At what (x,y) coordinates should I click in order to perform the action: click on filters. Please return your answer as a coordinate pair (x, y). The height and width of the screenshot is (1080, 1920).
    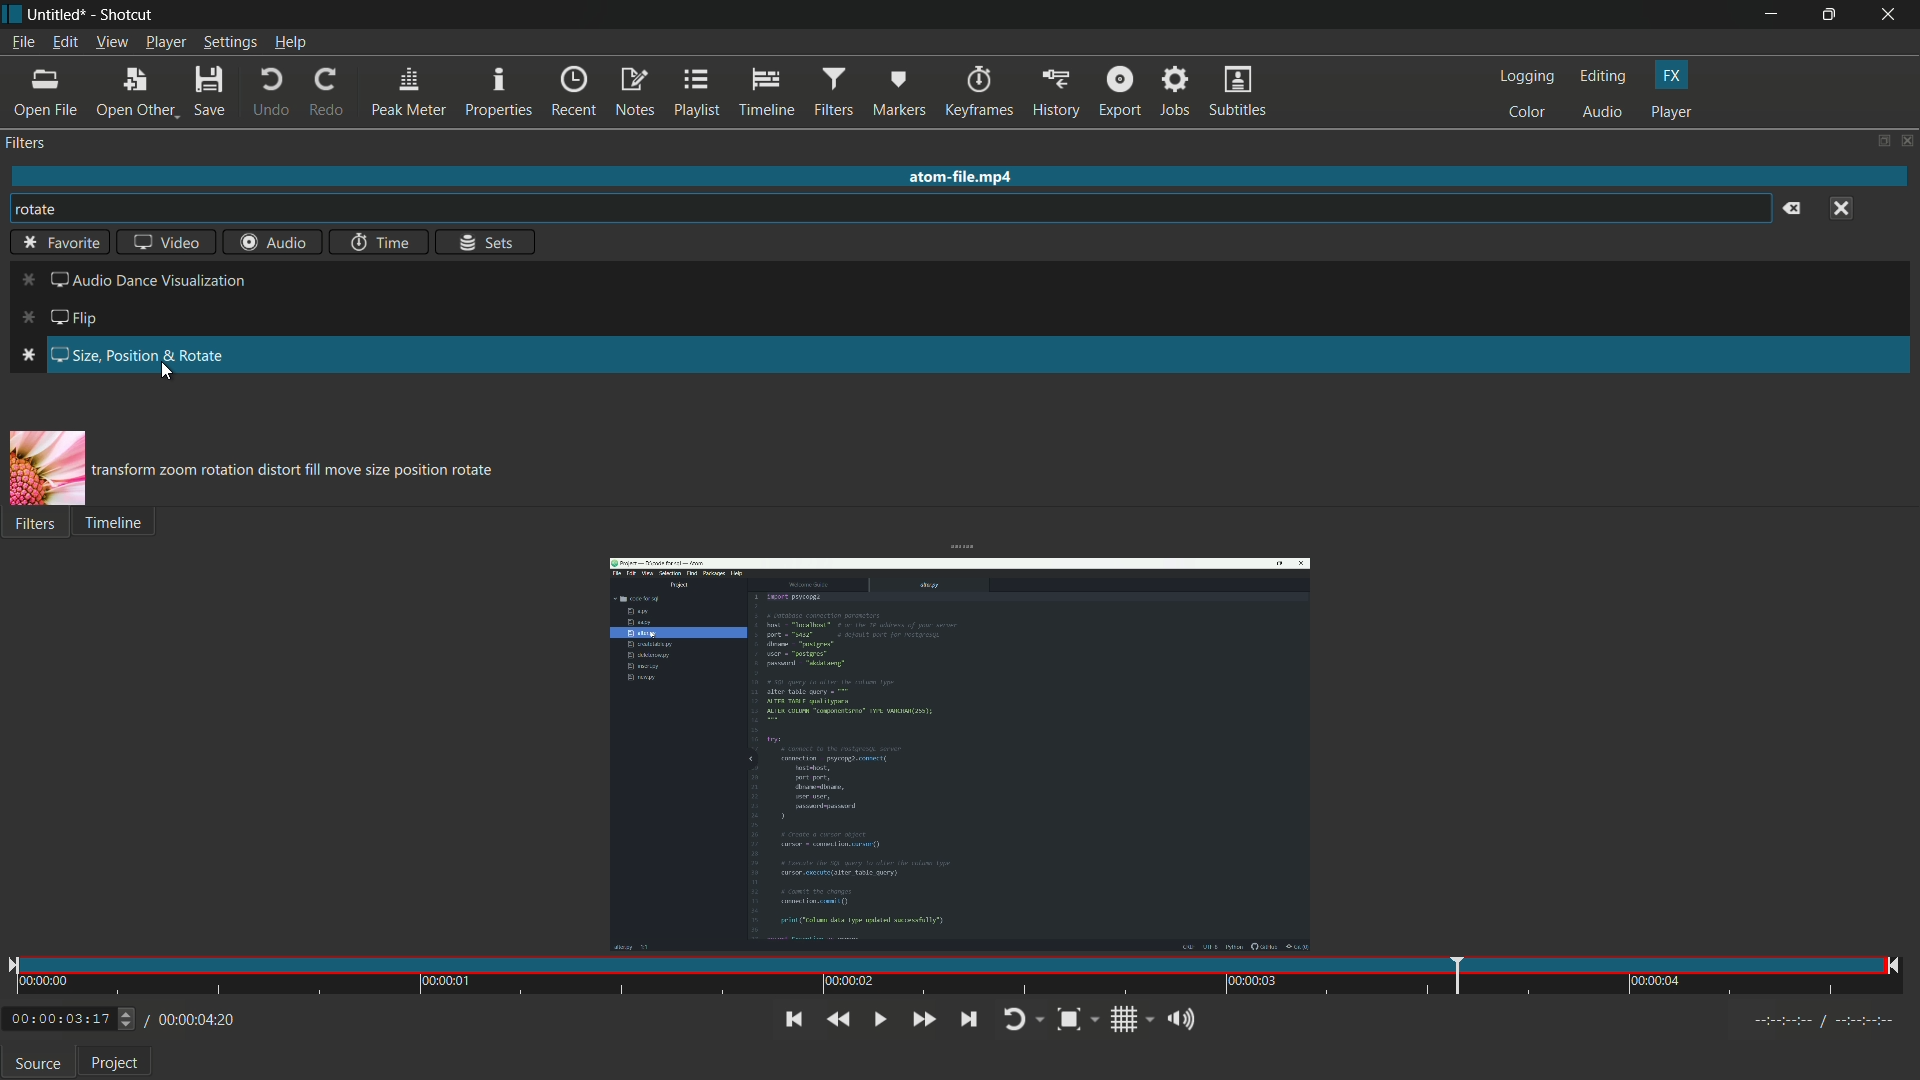
    Looking at the image, I should click on (831, 93).